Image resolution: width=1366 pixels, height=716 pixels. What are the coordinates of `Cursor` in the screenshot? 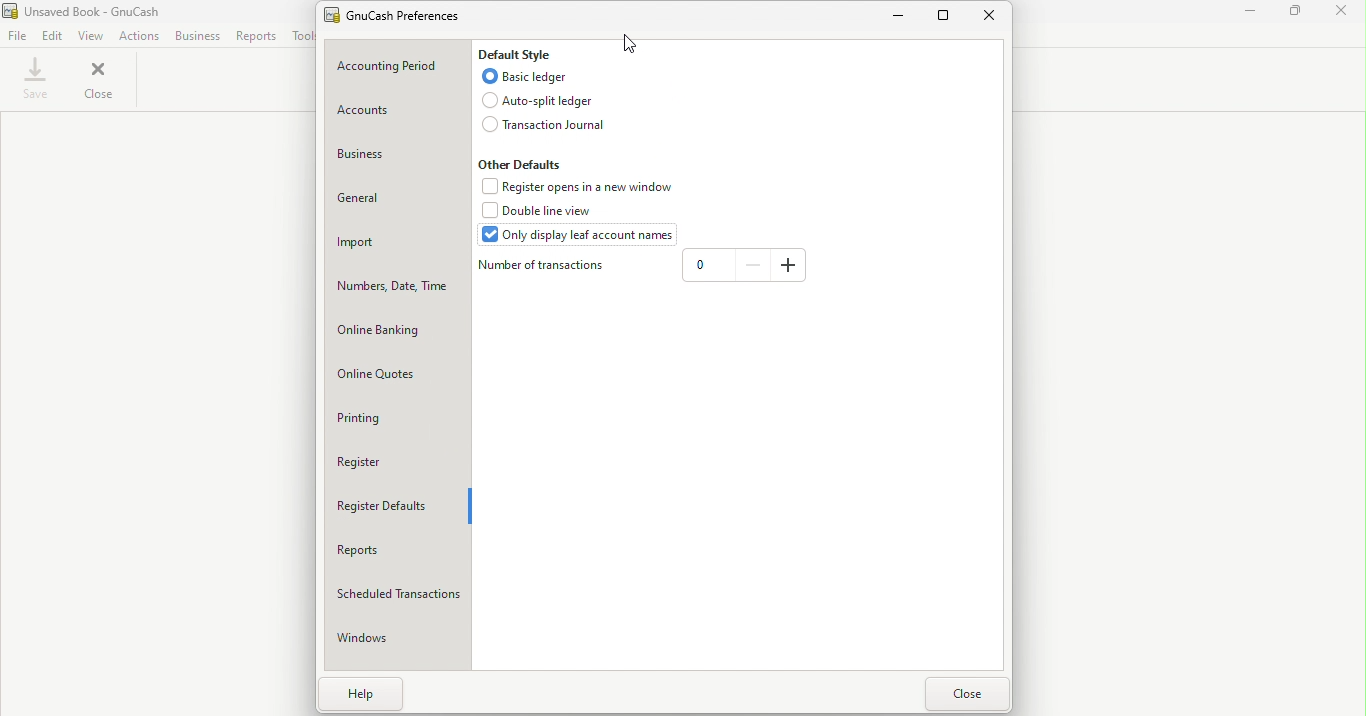 It's located at (633, 44).